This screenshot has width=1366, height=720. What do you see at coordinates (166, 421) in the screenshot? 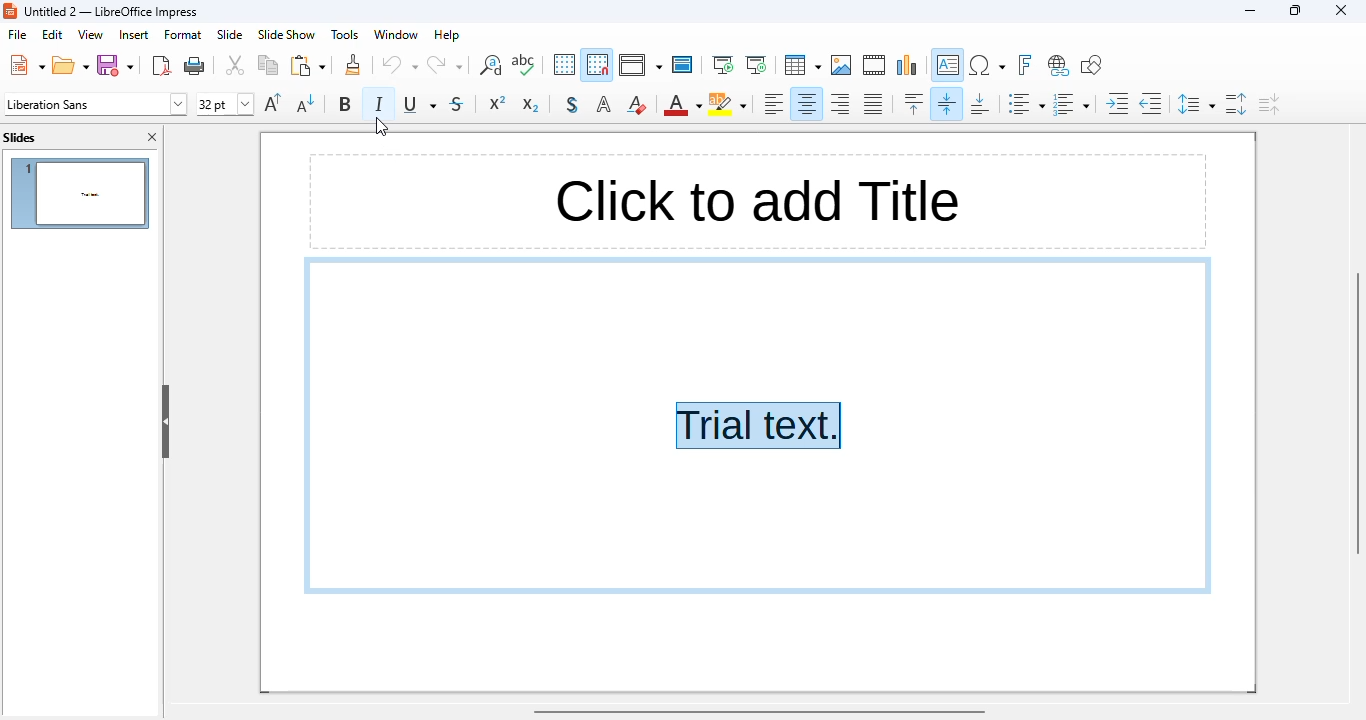
I see `hide` at bounding box center [166, 421].